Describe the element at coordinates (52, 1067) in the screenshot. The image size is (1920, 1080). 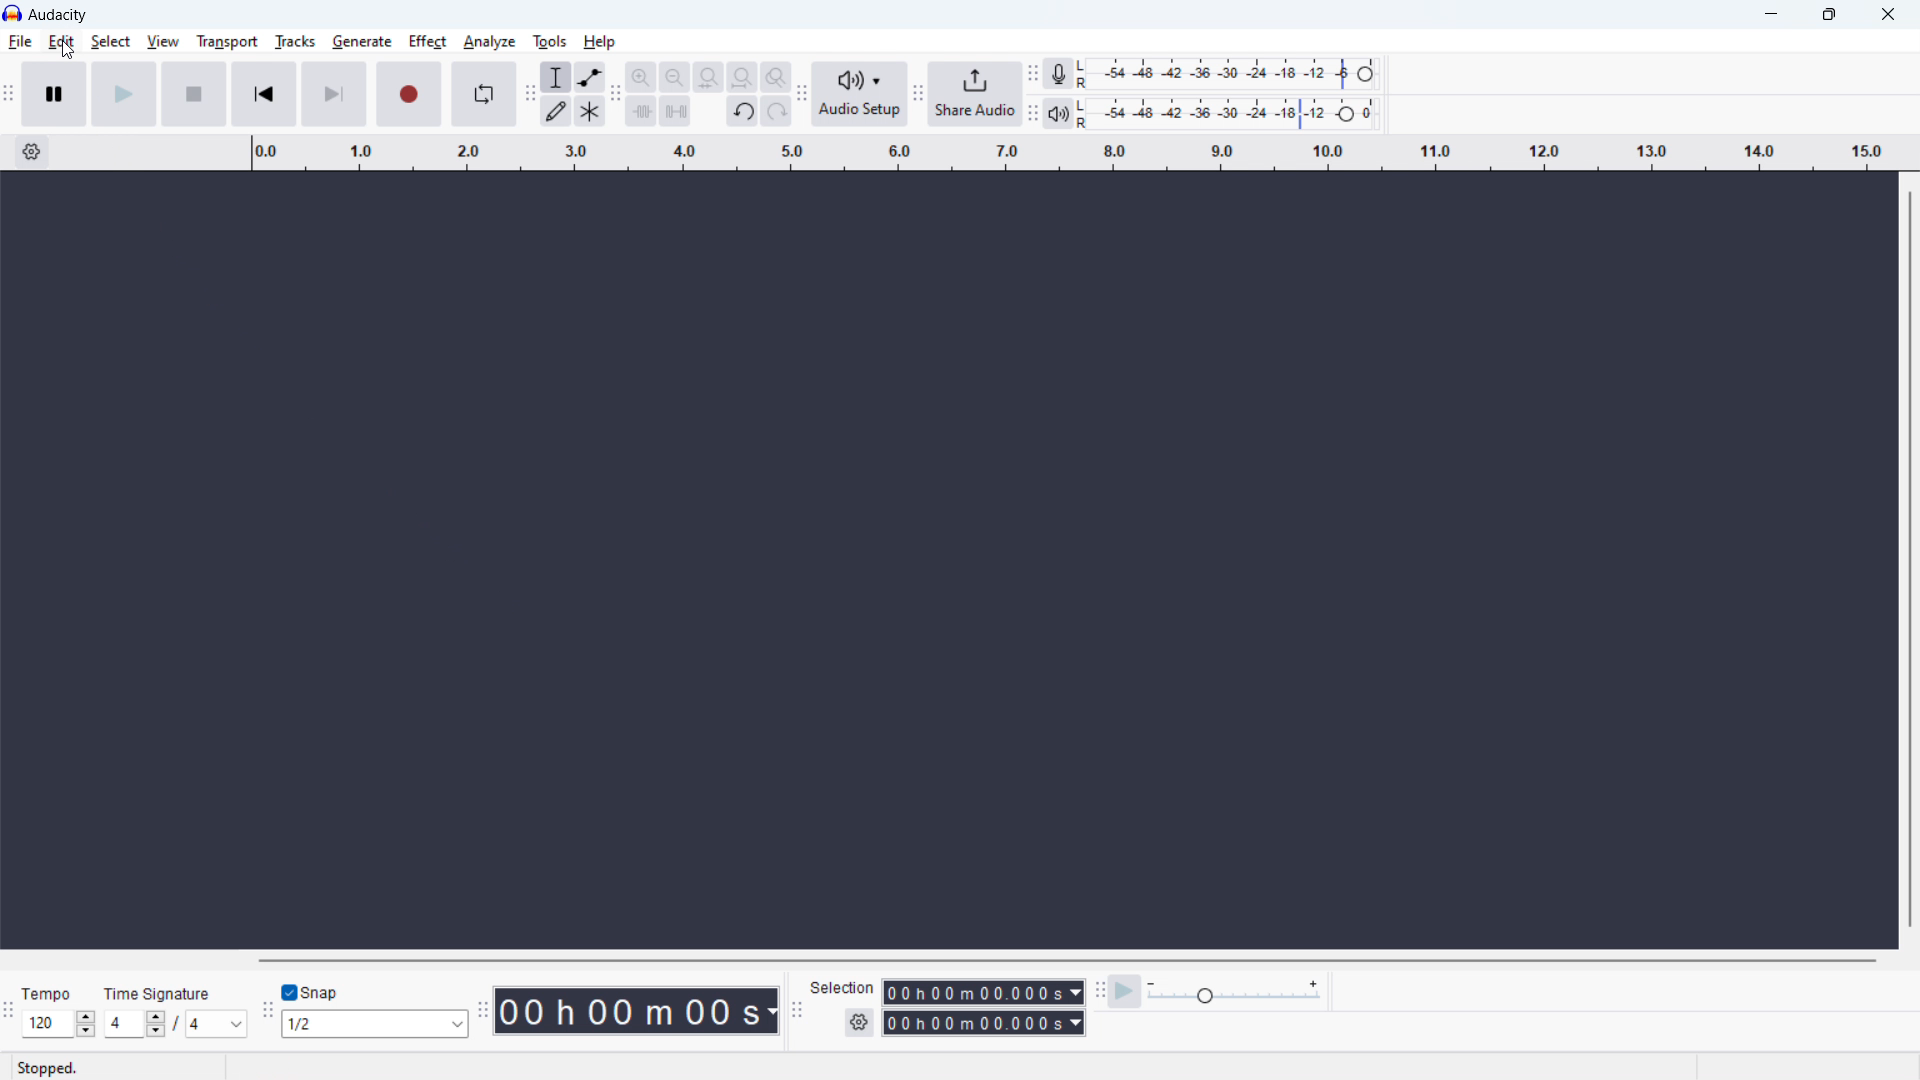
I see `Stopped` at that location.